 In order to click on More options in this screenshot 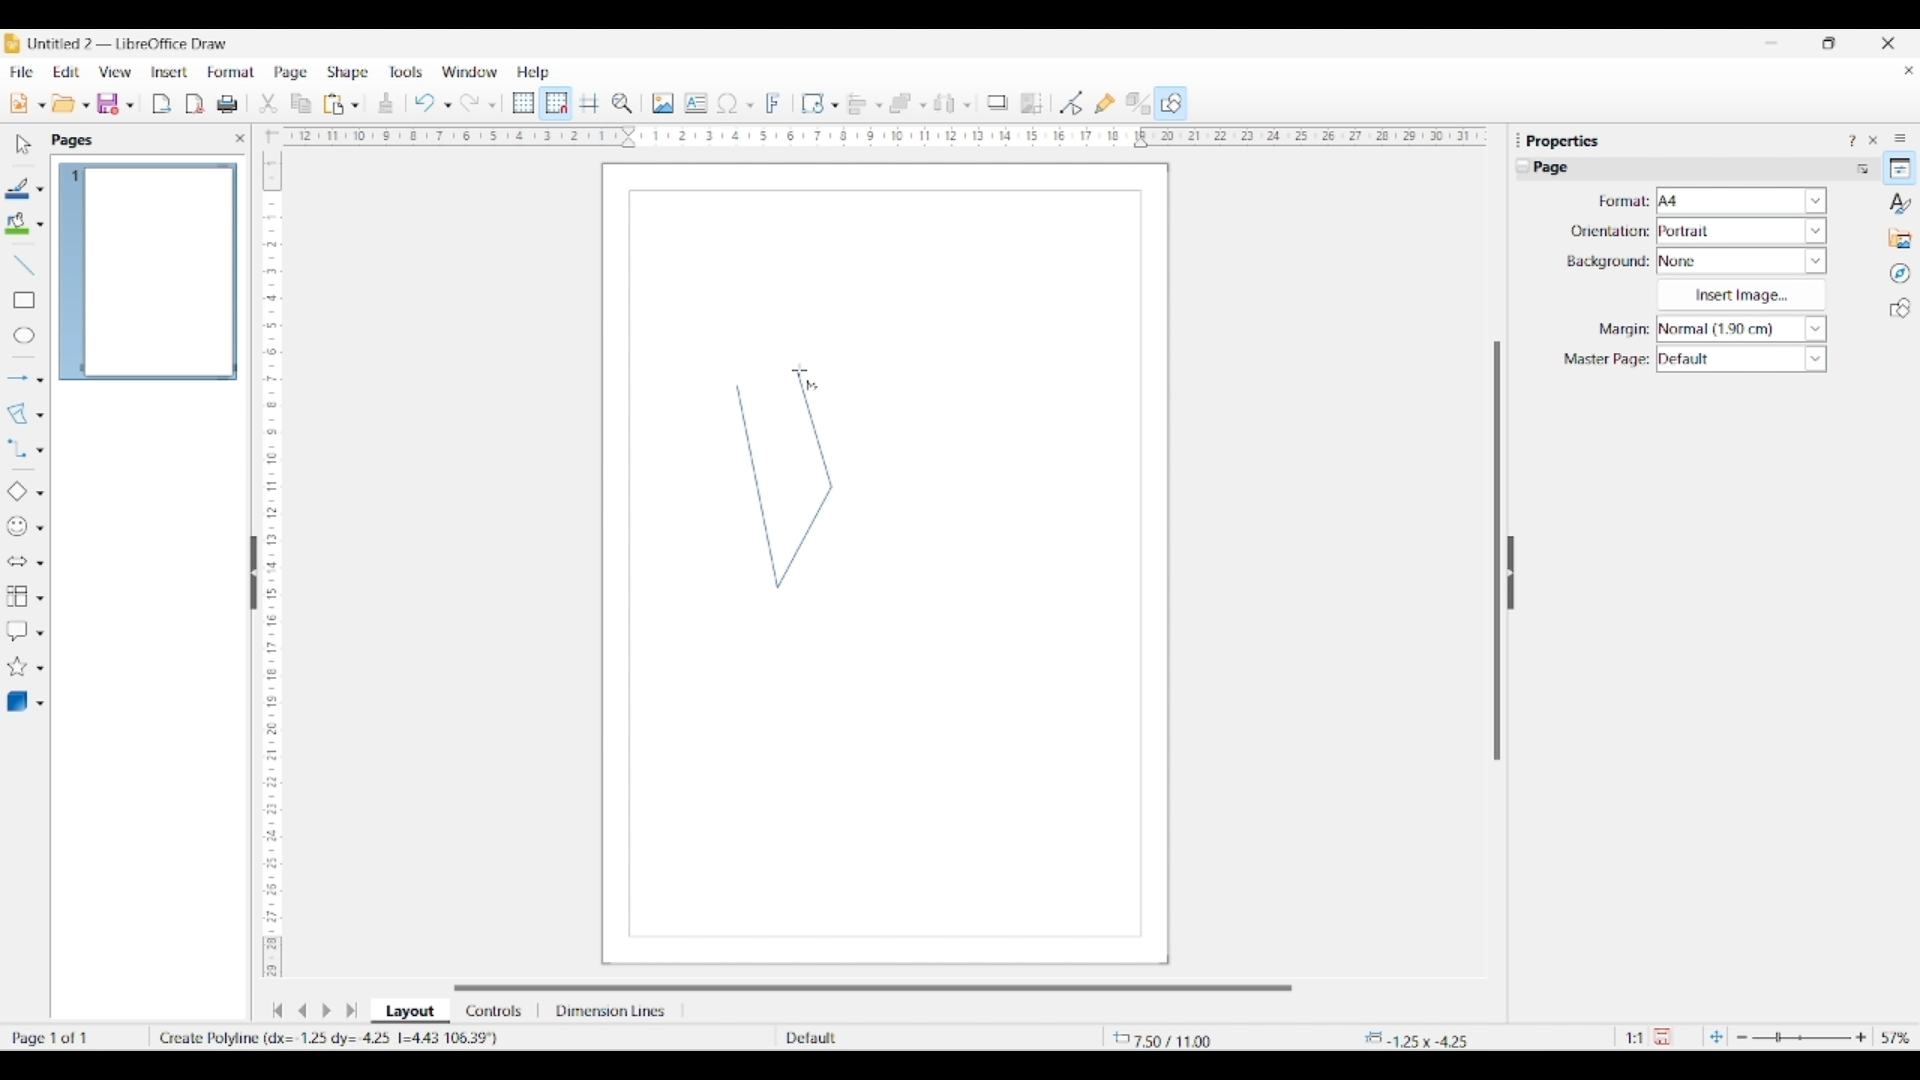, I will do `click(1862, 168)`.